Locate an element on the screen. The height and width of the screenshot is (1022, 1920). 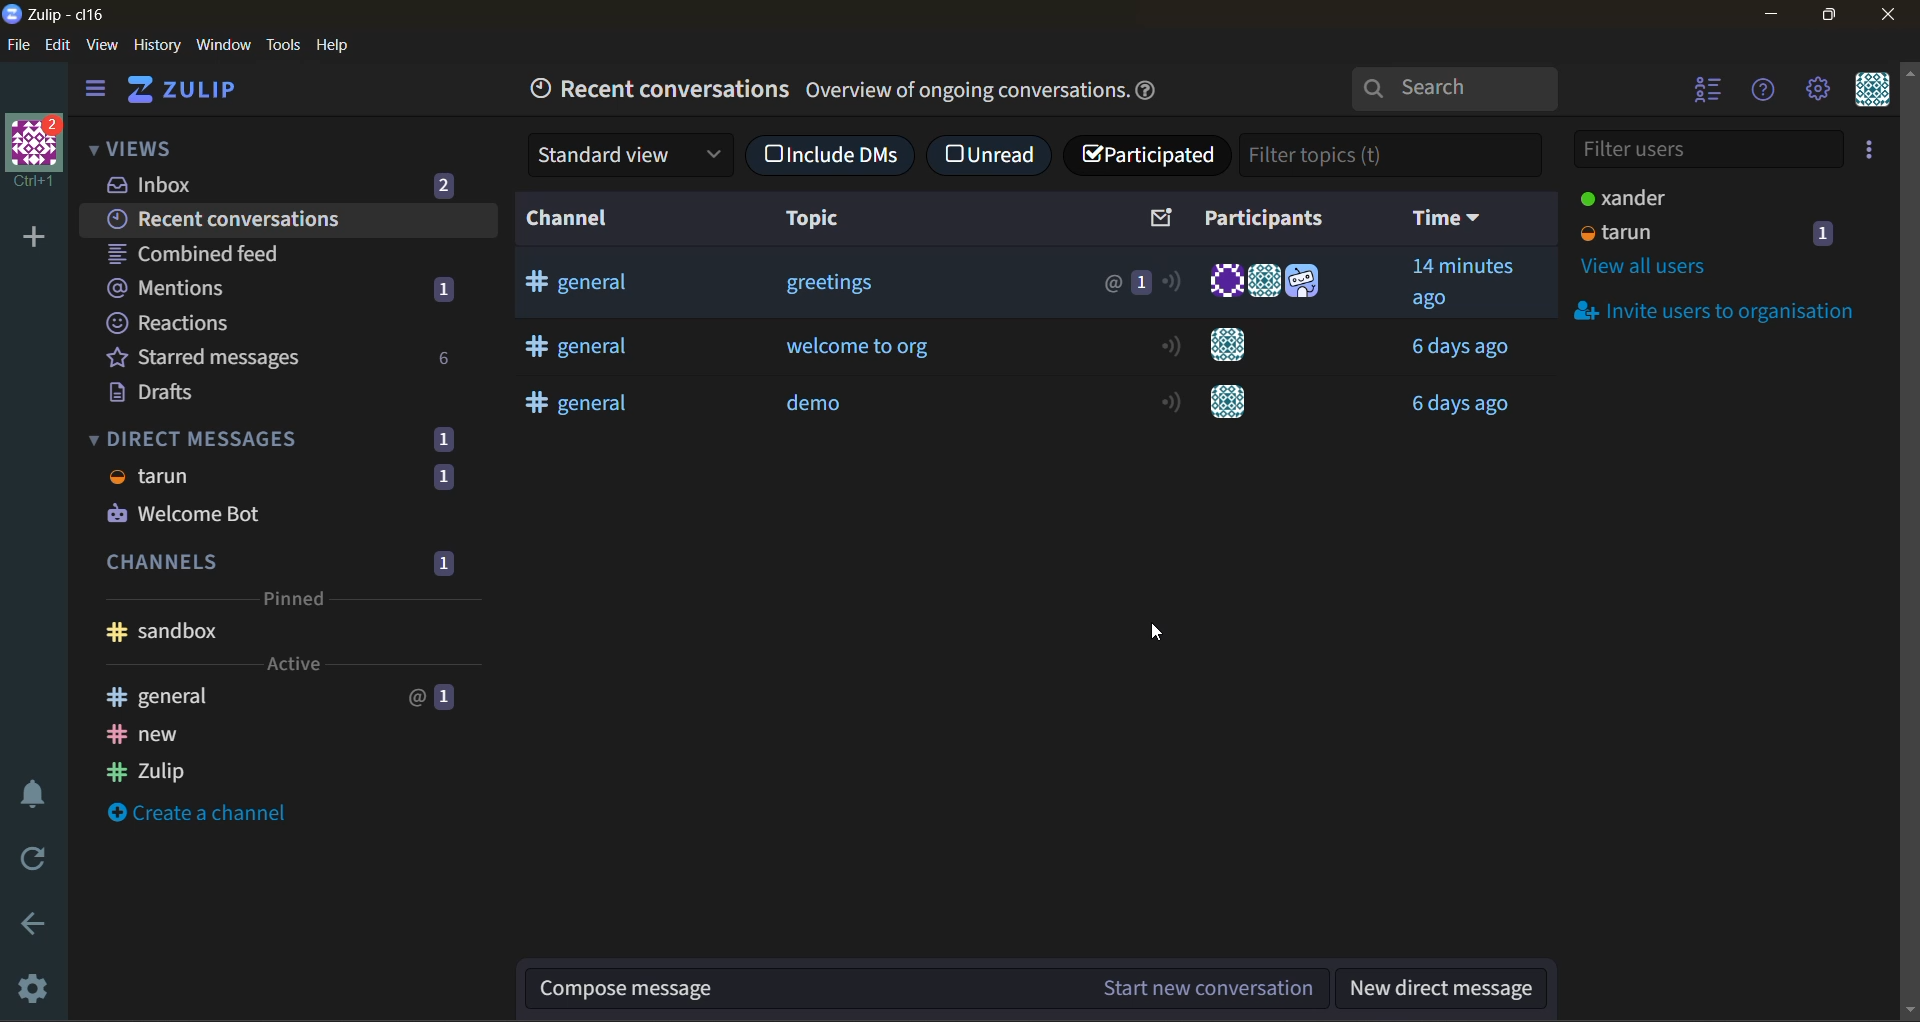
1 messages is located at coordinates (1139, 283).